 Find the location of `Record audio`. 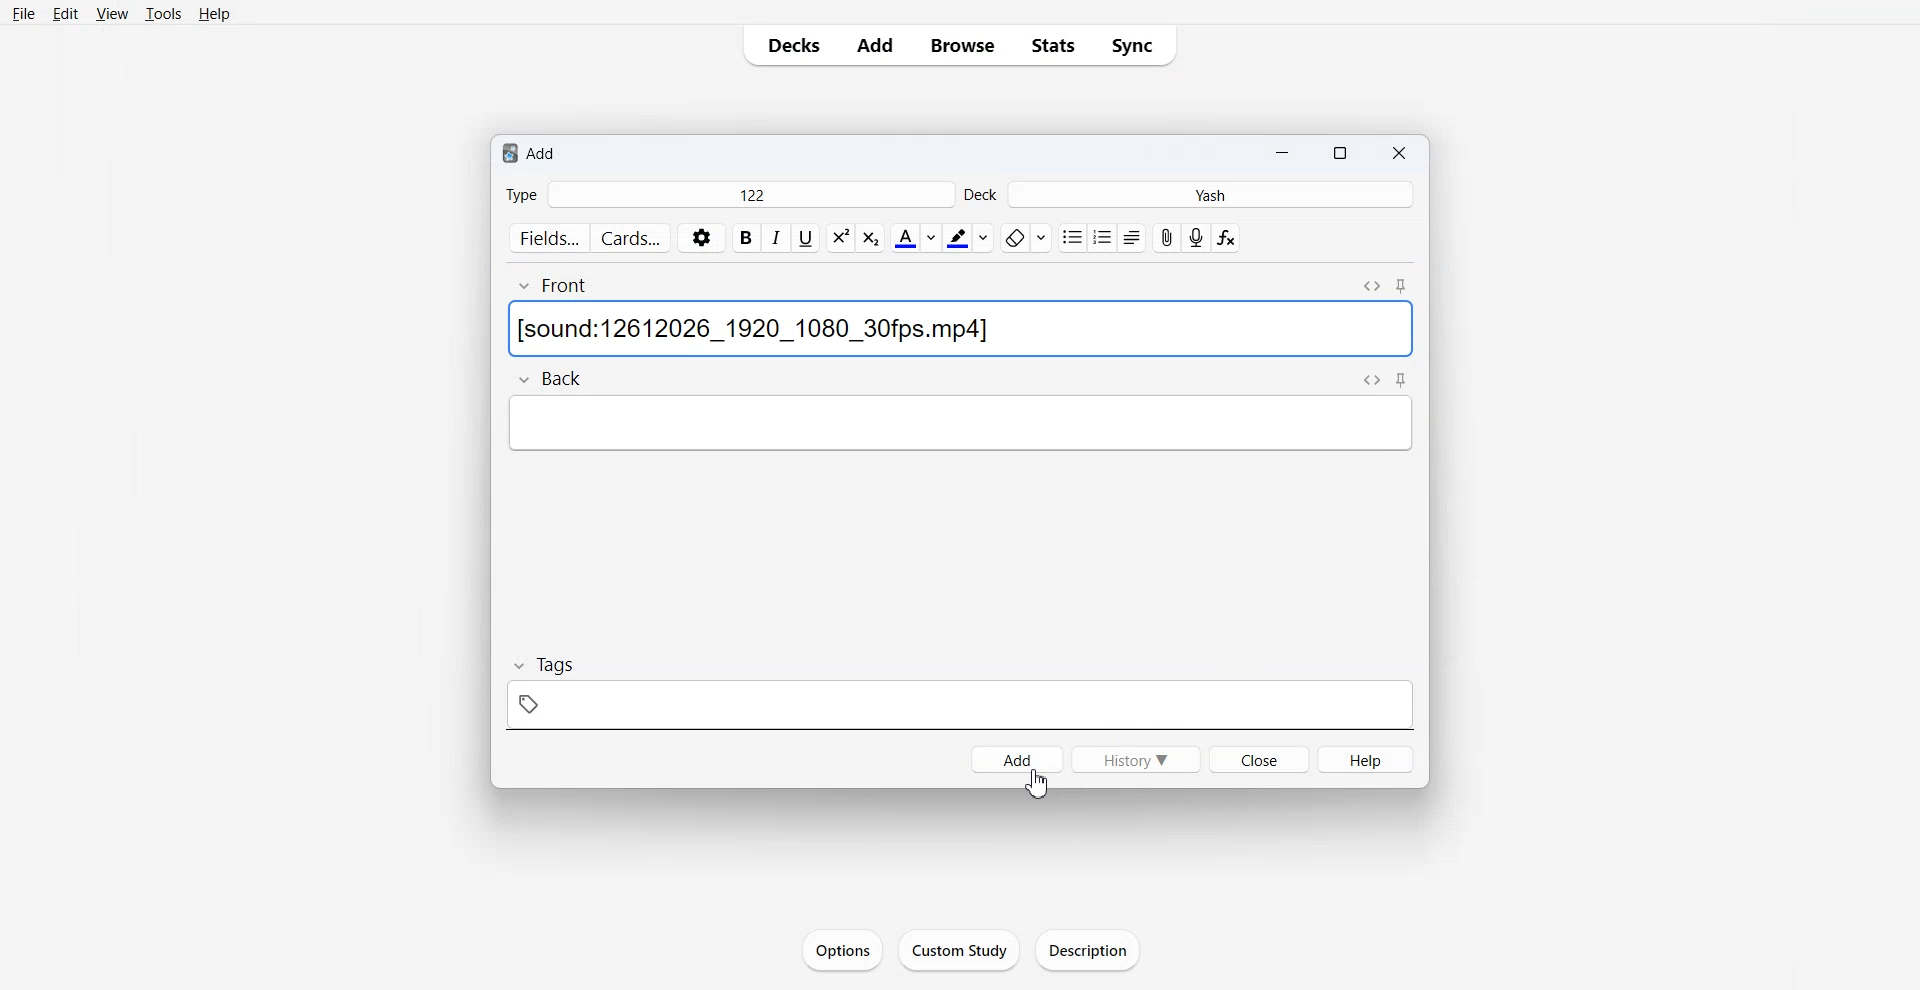

Record audio is located at coordinates (1196, 237).